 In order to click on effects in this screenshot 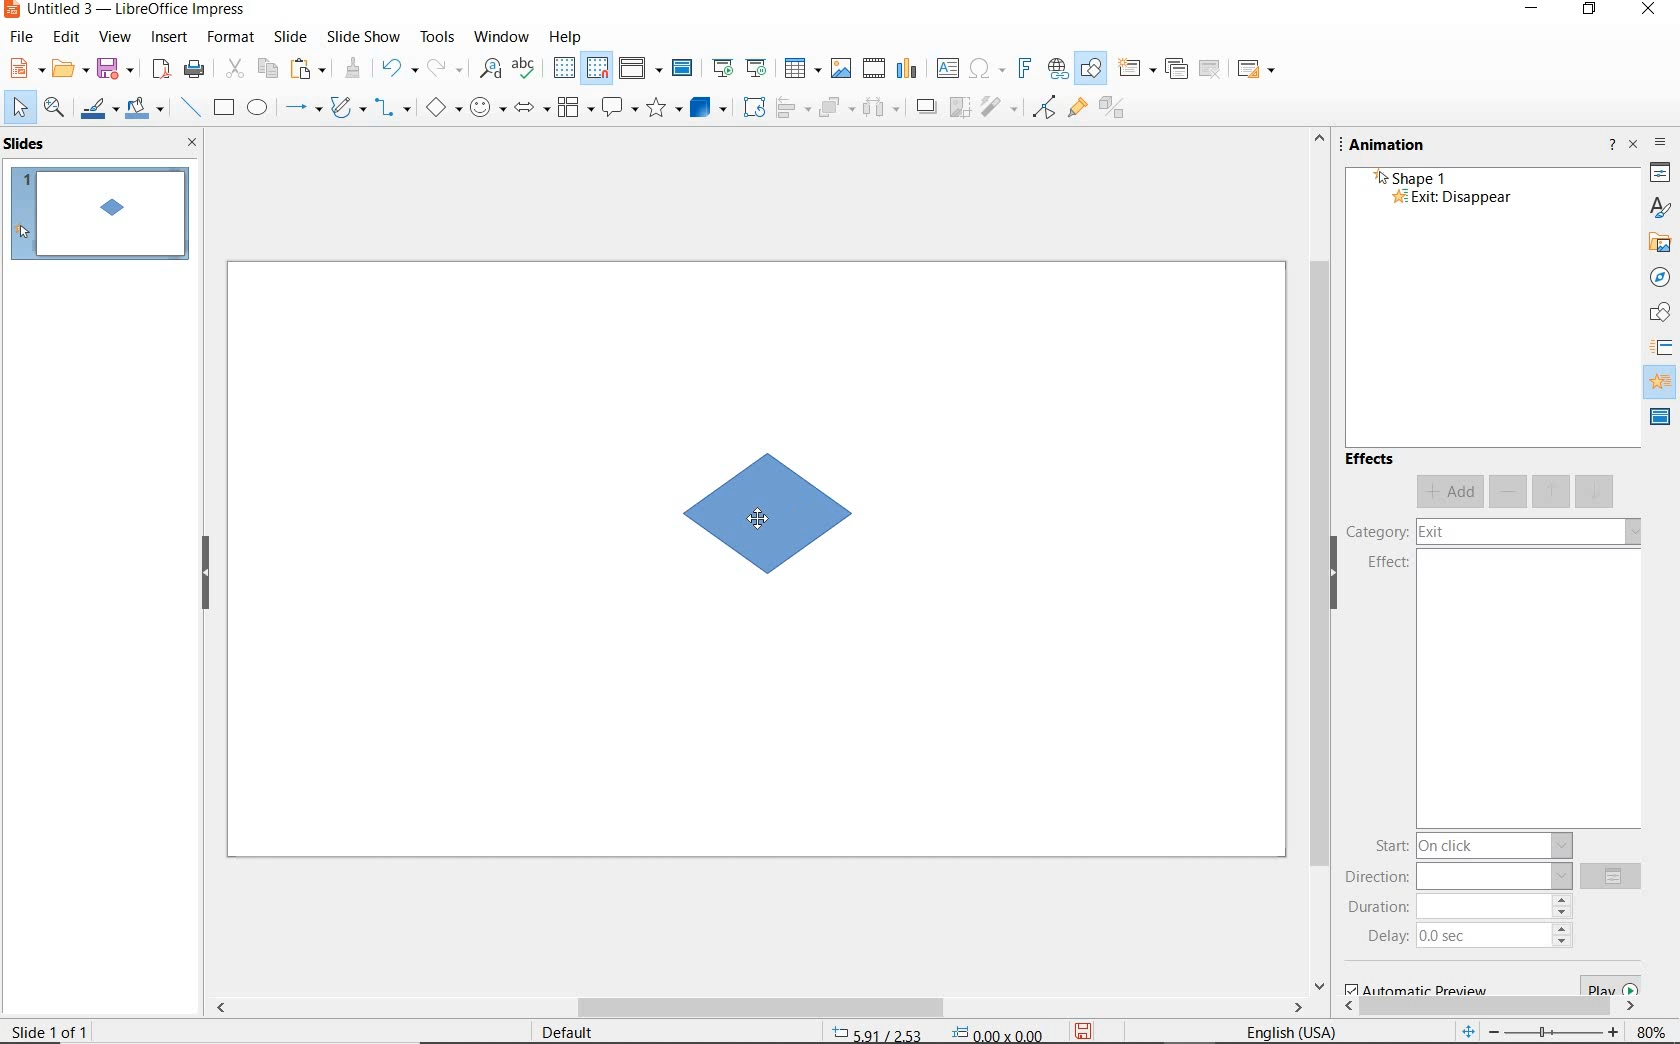, I will do `click(1372, 458)`.